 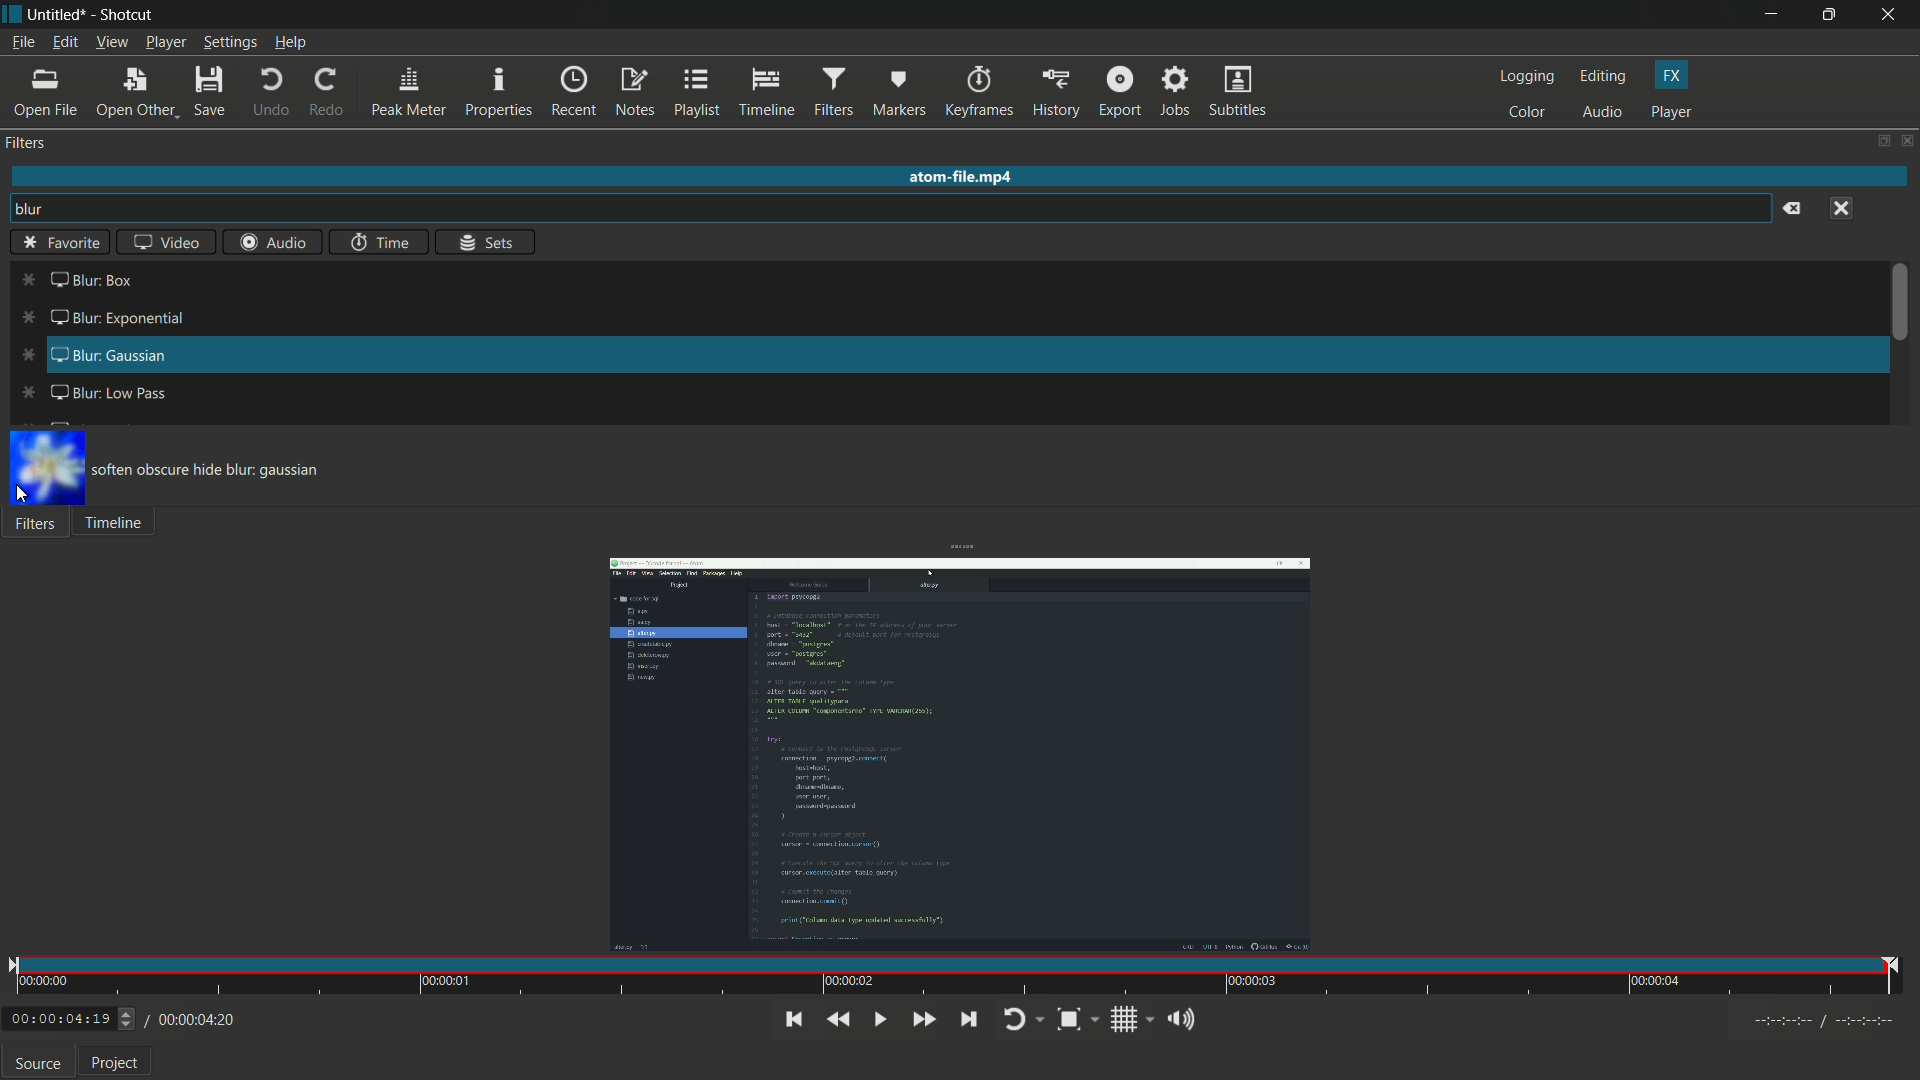 What do you see at coordinates (791, 1019) in the screenshot?
I see `skip to the previous point` at bounding box center [791, 1019].